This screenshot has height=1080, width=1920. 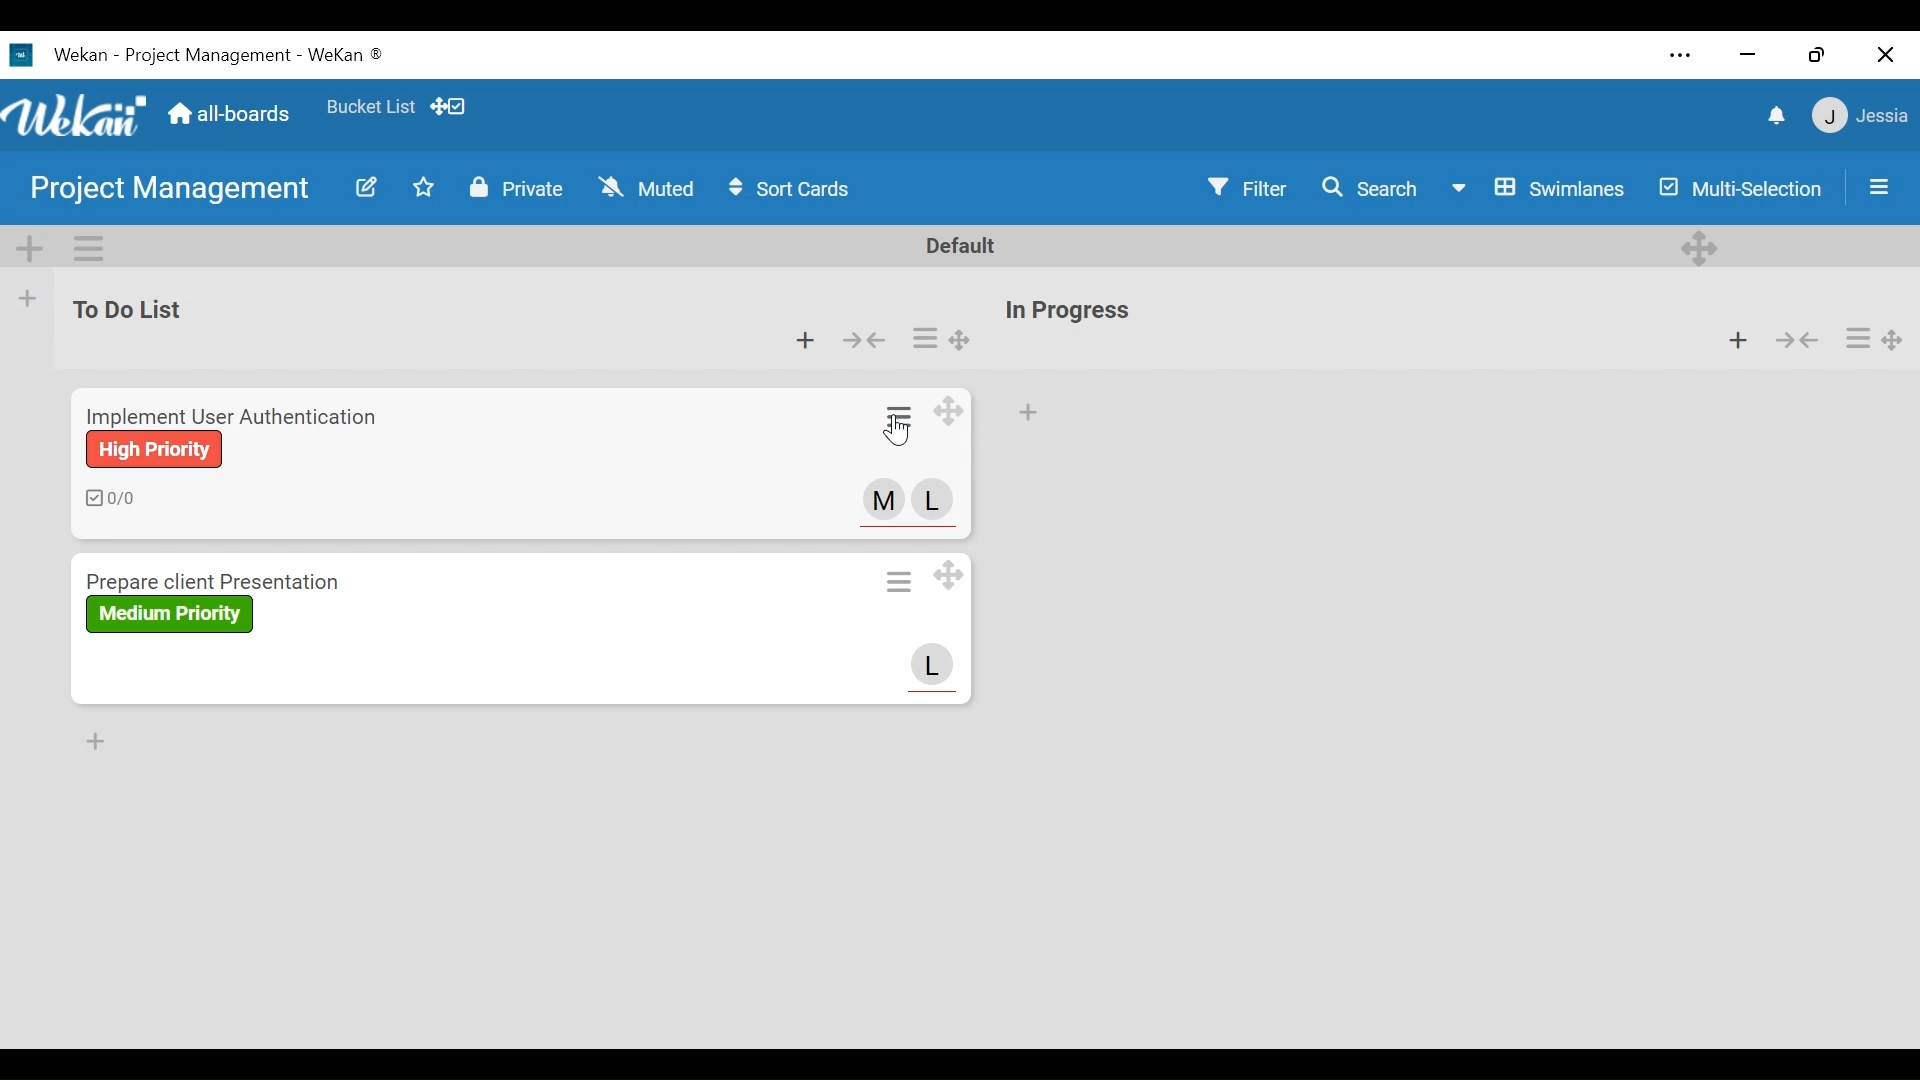 What do you see at coordinates (646, 187) in the screenshot?
I see `Muted` at bounding box center [646, 187].